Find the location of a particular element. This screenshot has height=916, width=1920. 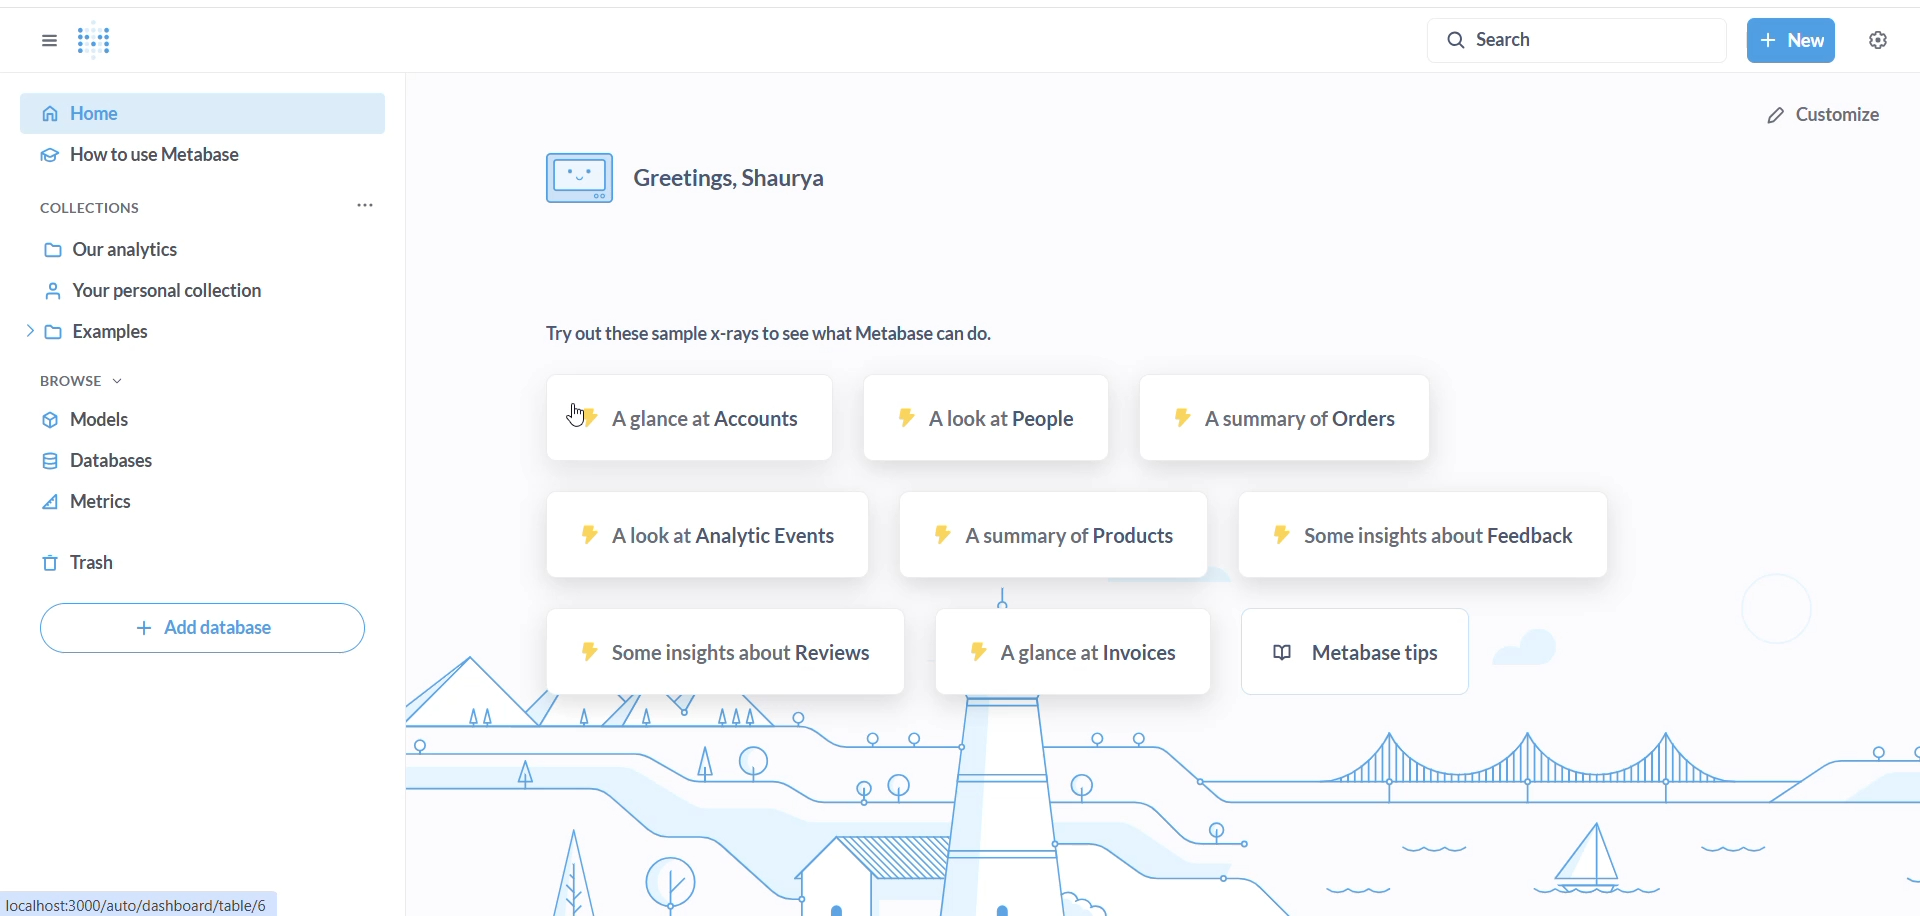

trash is located at coordinates (157, 565).